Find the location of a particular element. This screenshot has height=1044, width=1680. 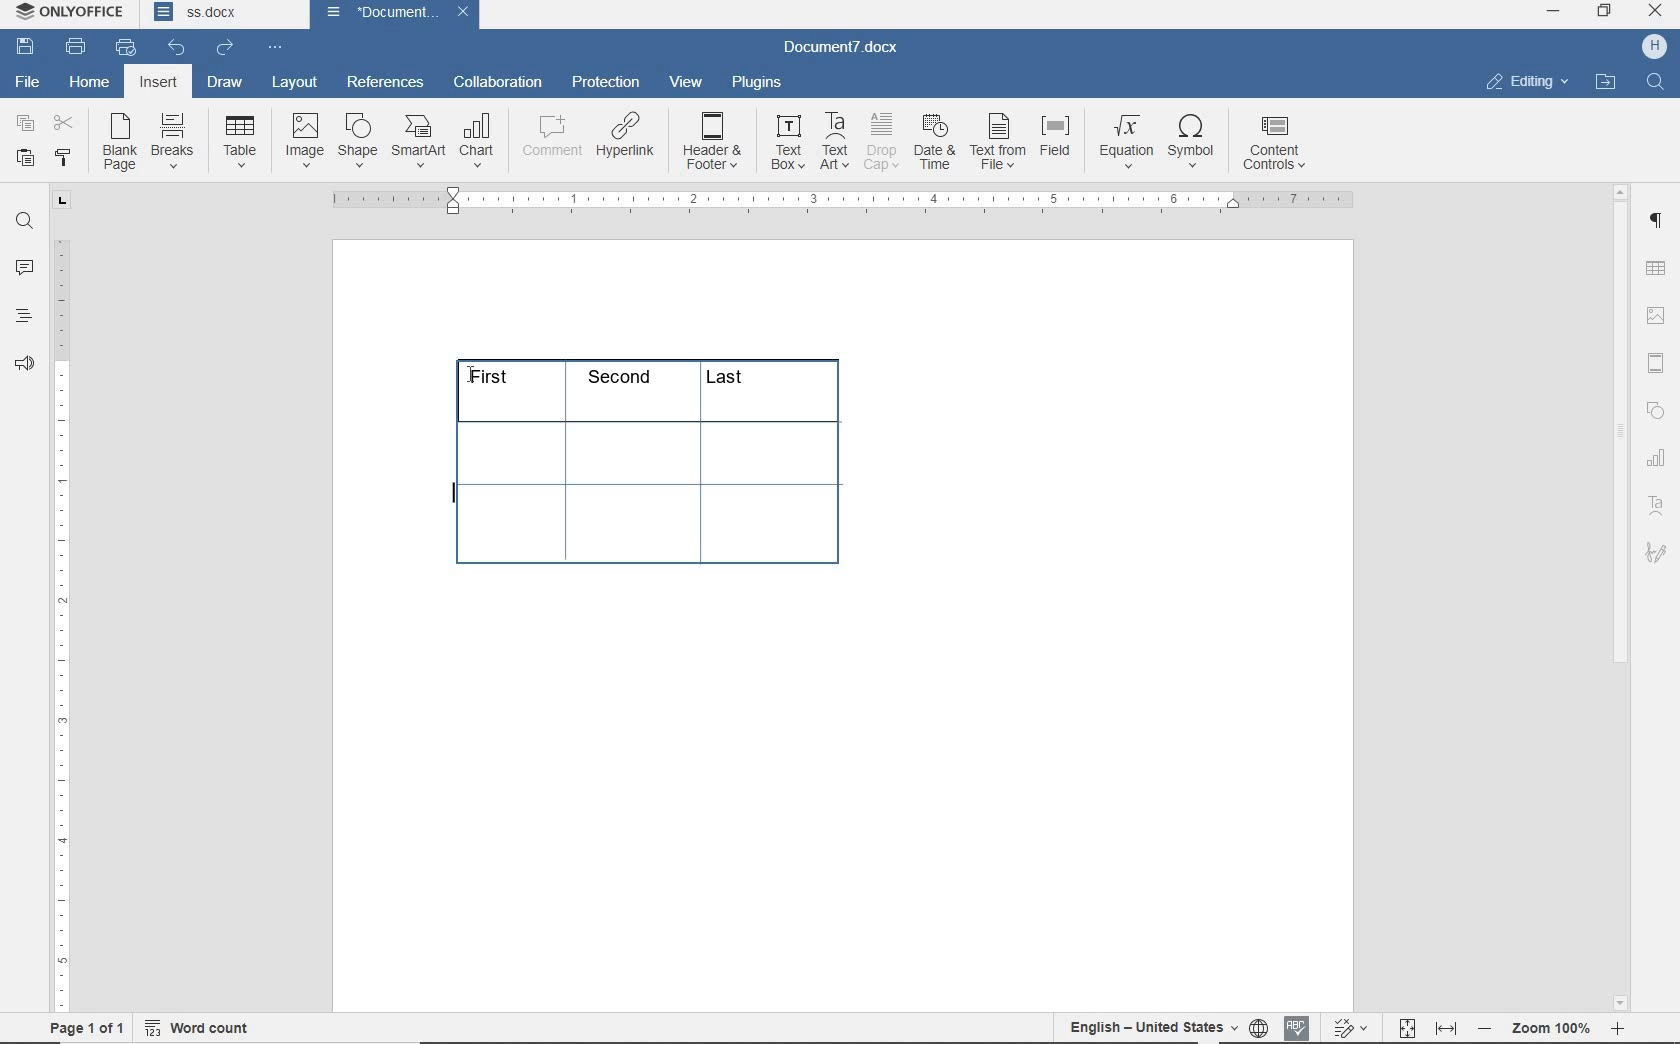

shape is located at coordinates (358, 140).